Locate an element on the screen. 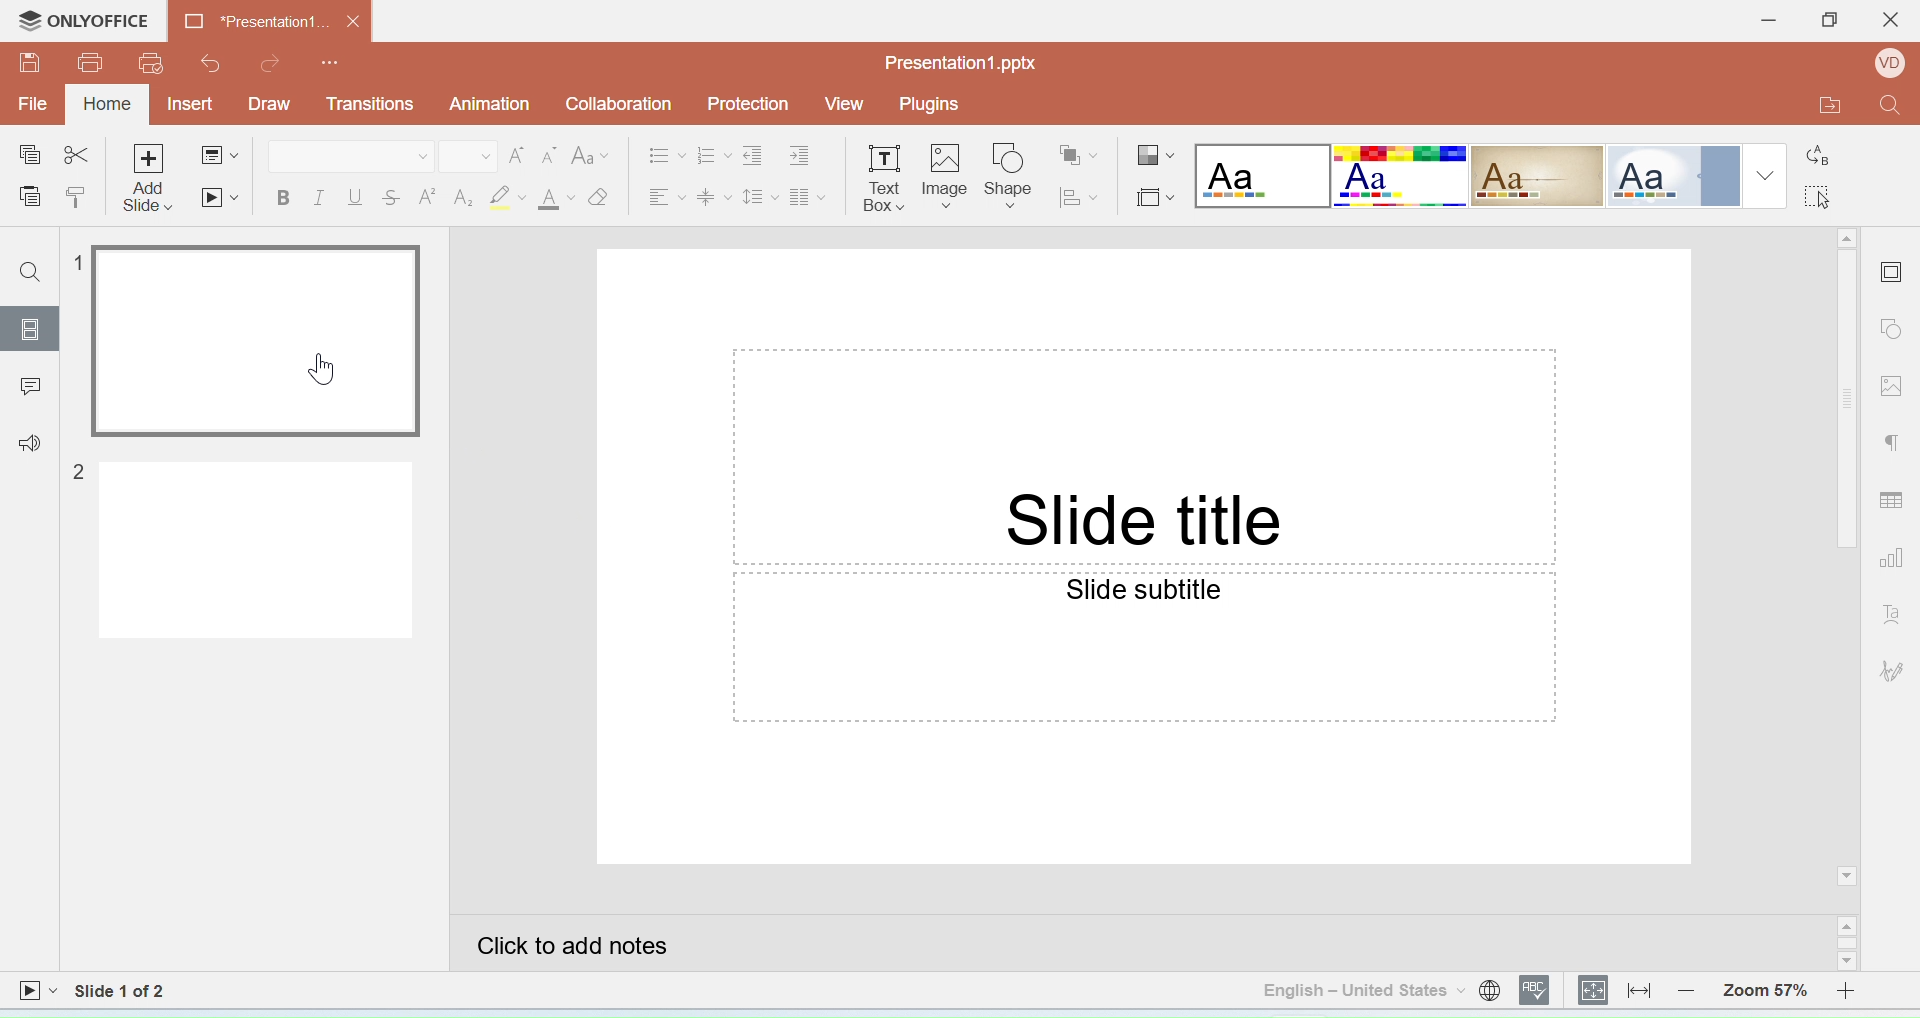 Image resolution: width=1920 pixels, height=1018 pixels. Scroll bar is located at coordinates (1850, 944).